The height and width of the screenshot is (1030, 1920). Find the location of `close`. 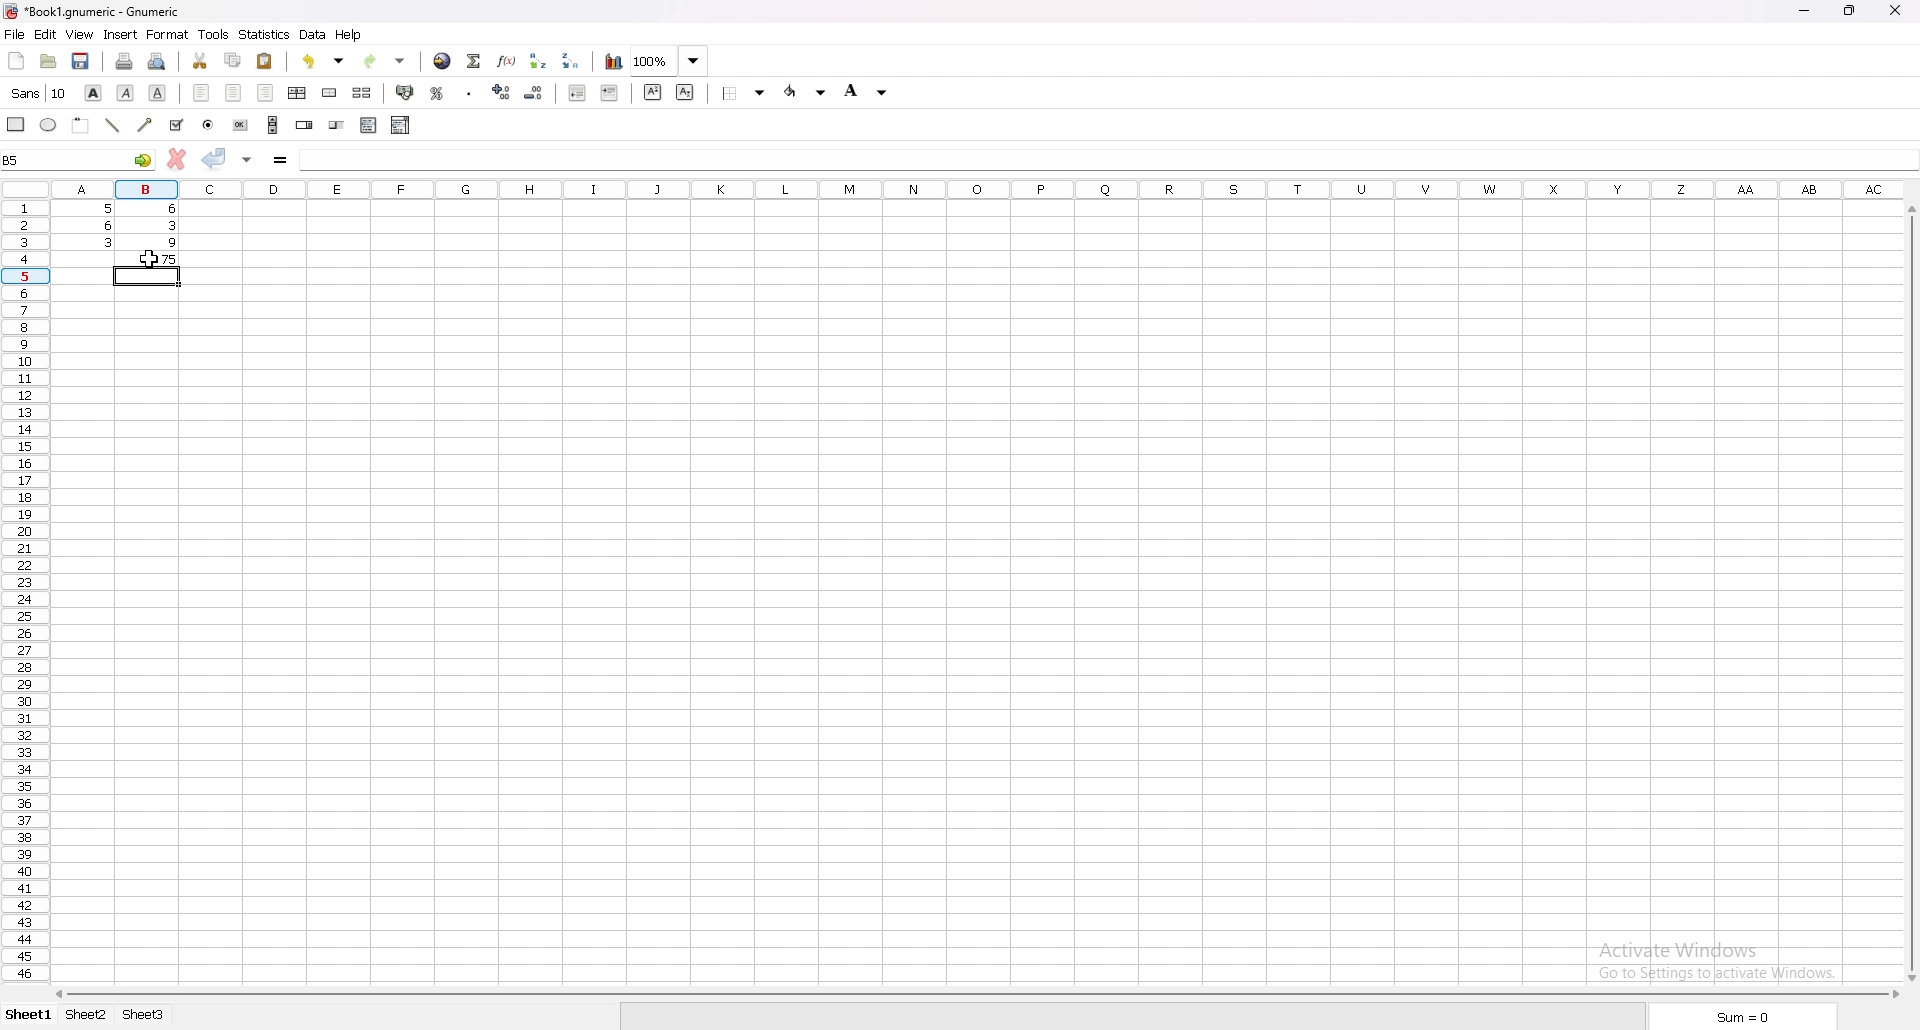

close is located at coordinates (1895, 9).